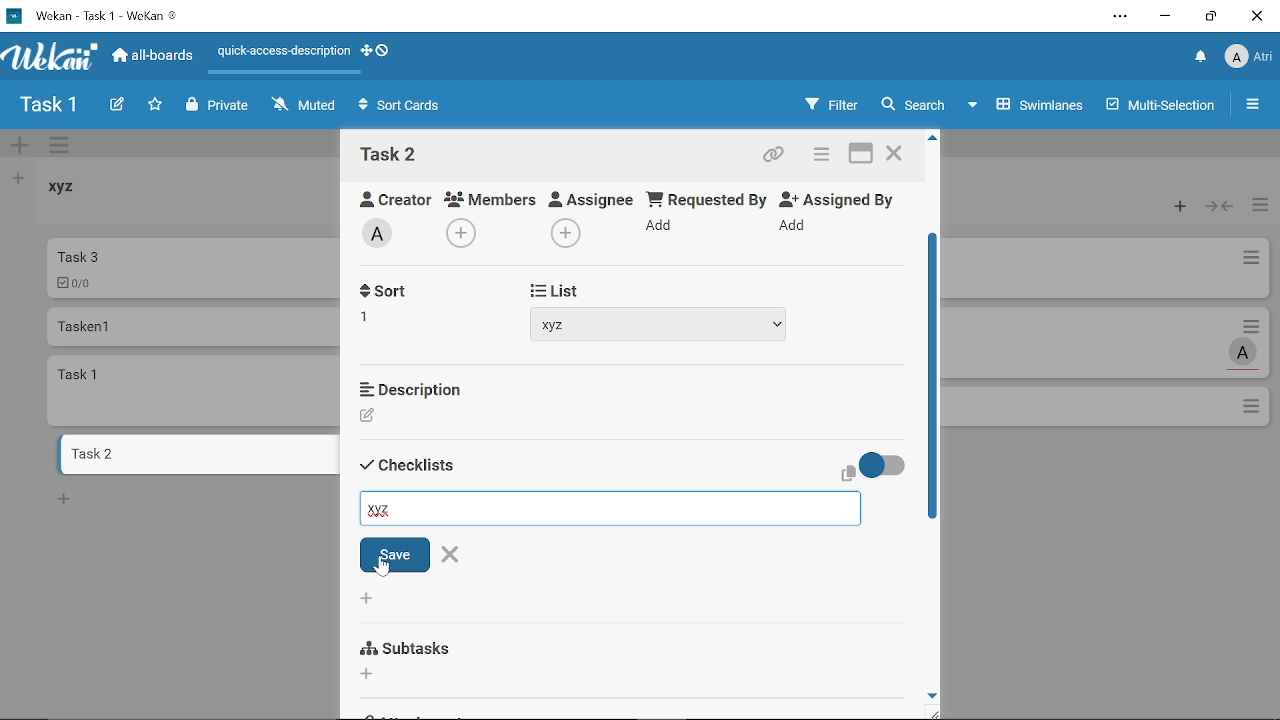  Describe the element at coordinates (116, 106) in the screenshot. I see `Create` at that location.